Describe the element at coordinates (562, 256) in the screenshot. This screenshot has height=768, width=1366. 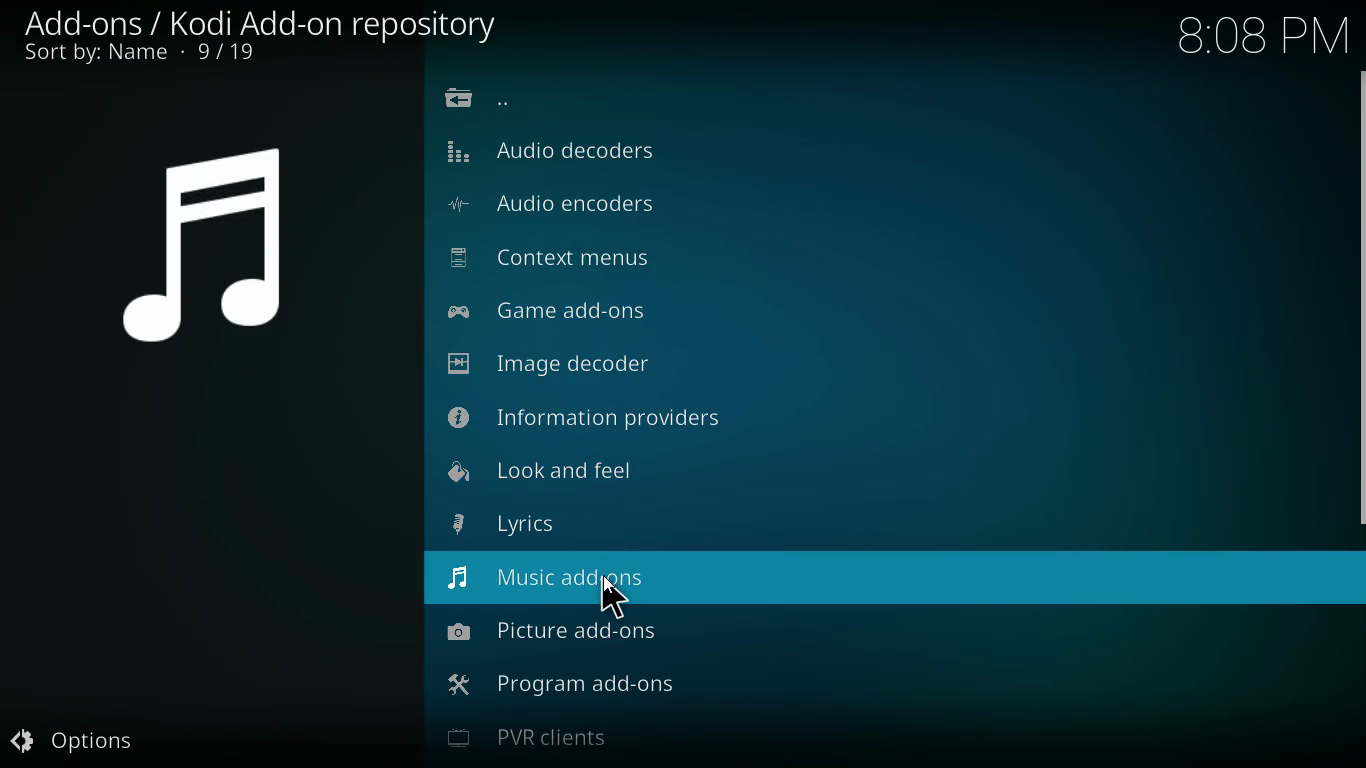
I see `Context menus` at that location.